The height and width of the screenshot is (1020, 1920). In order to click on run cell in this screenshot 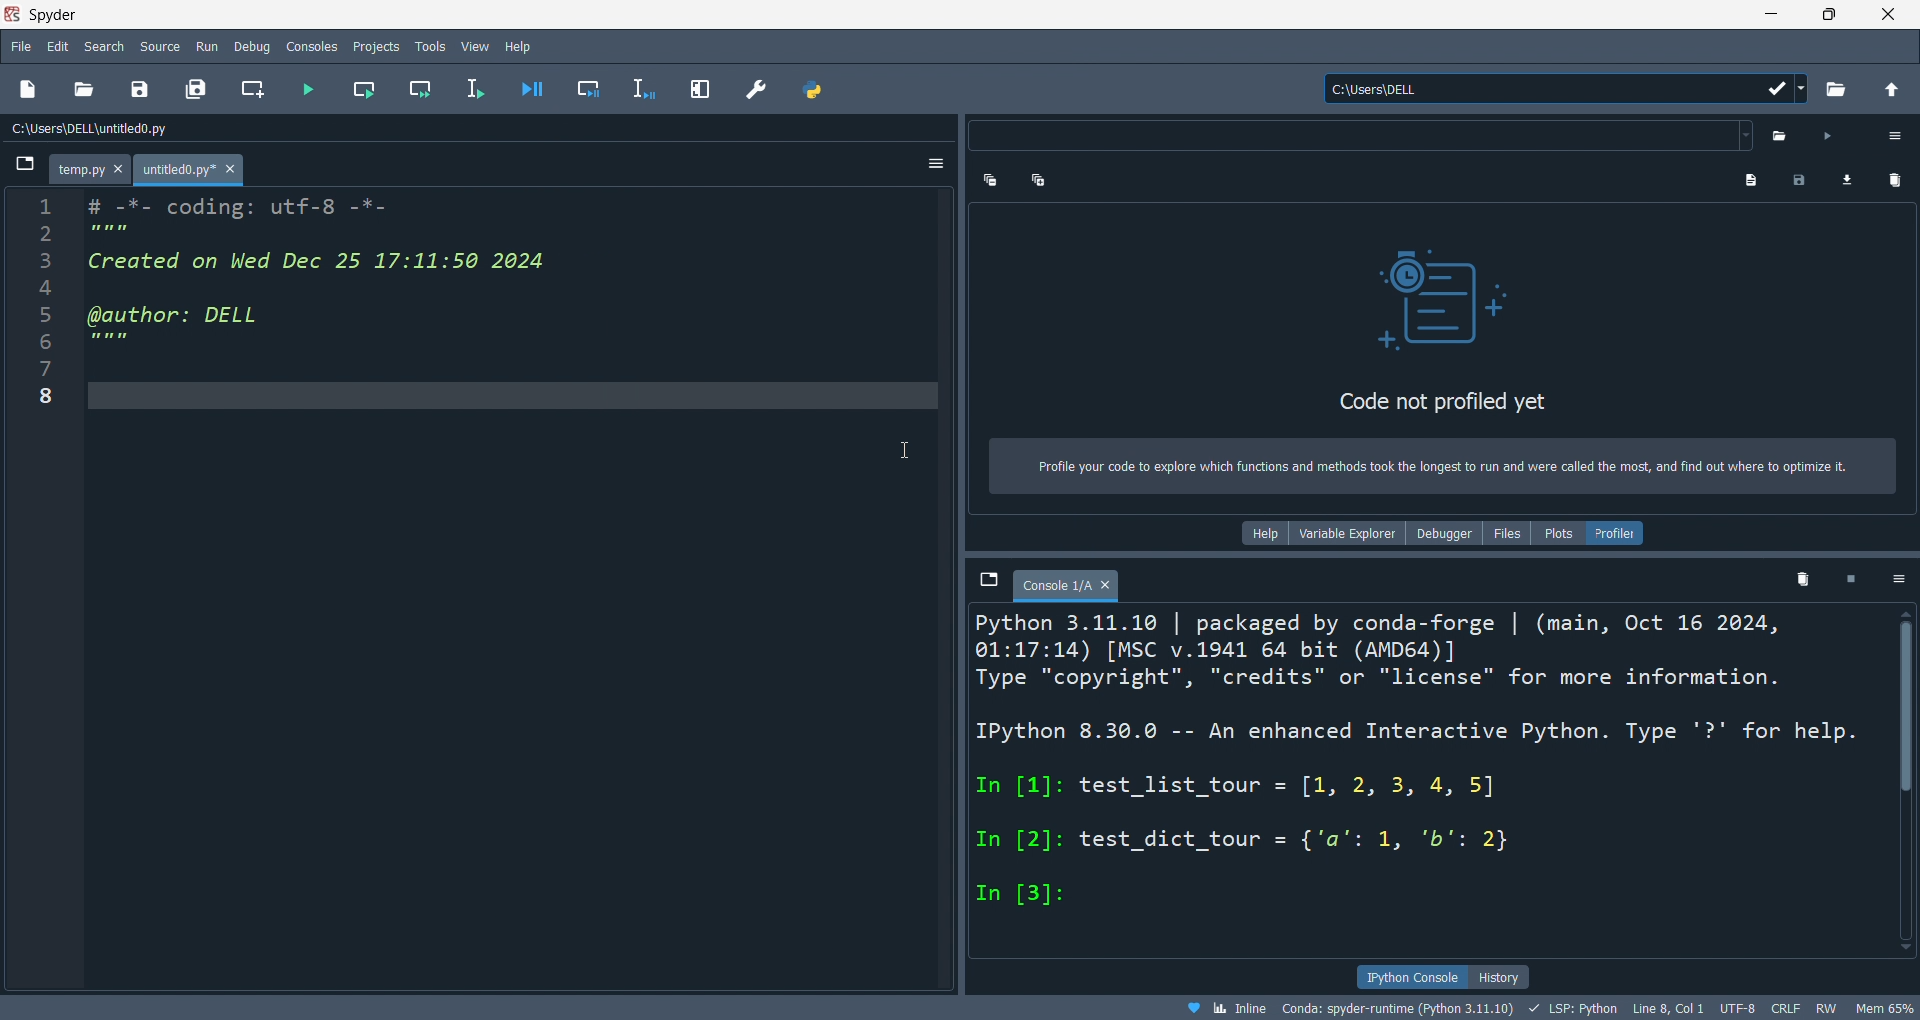, I will do `click(363, 90)`.